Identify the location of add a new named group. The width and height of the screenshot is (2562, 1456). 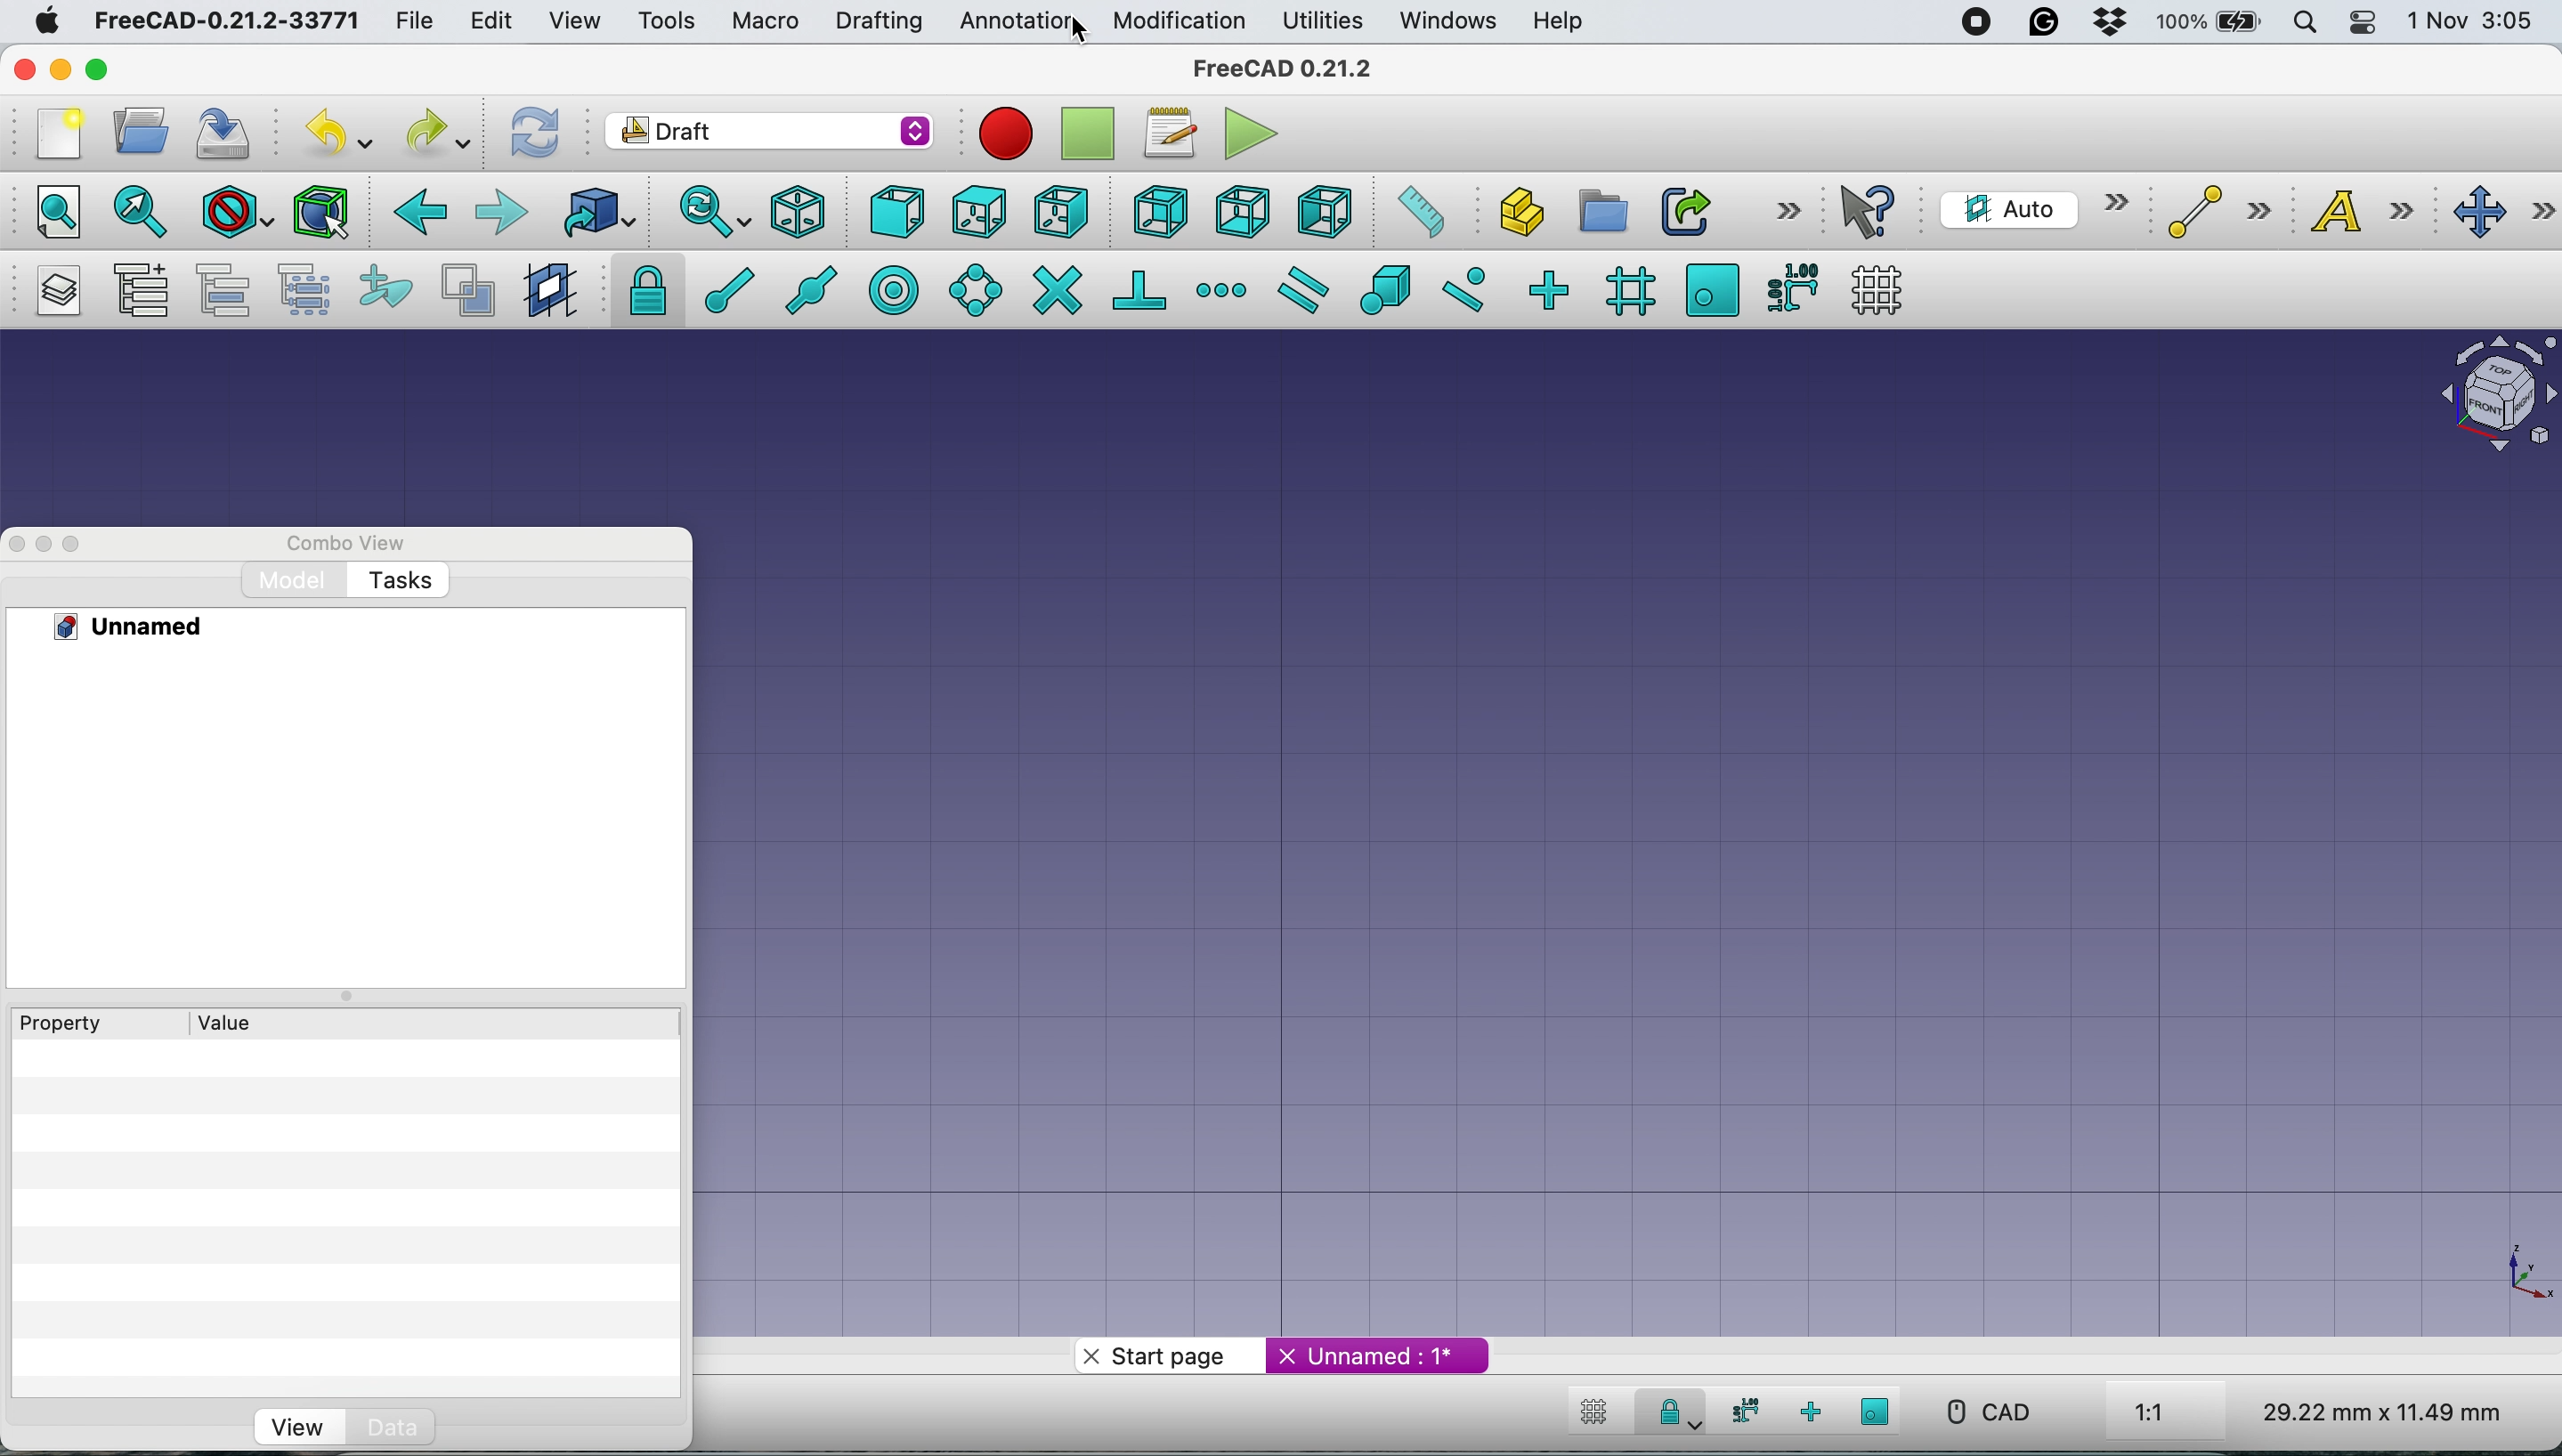
(137, 292).